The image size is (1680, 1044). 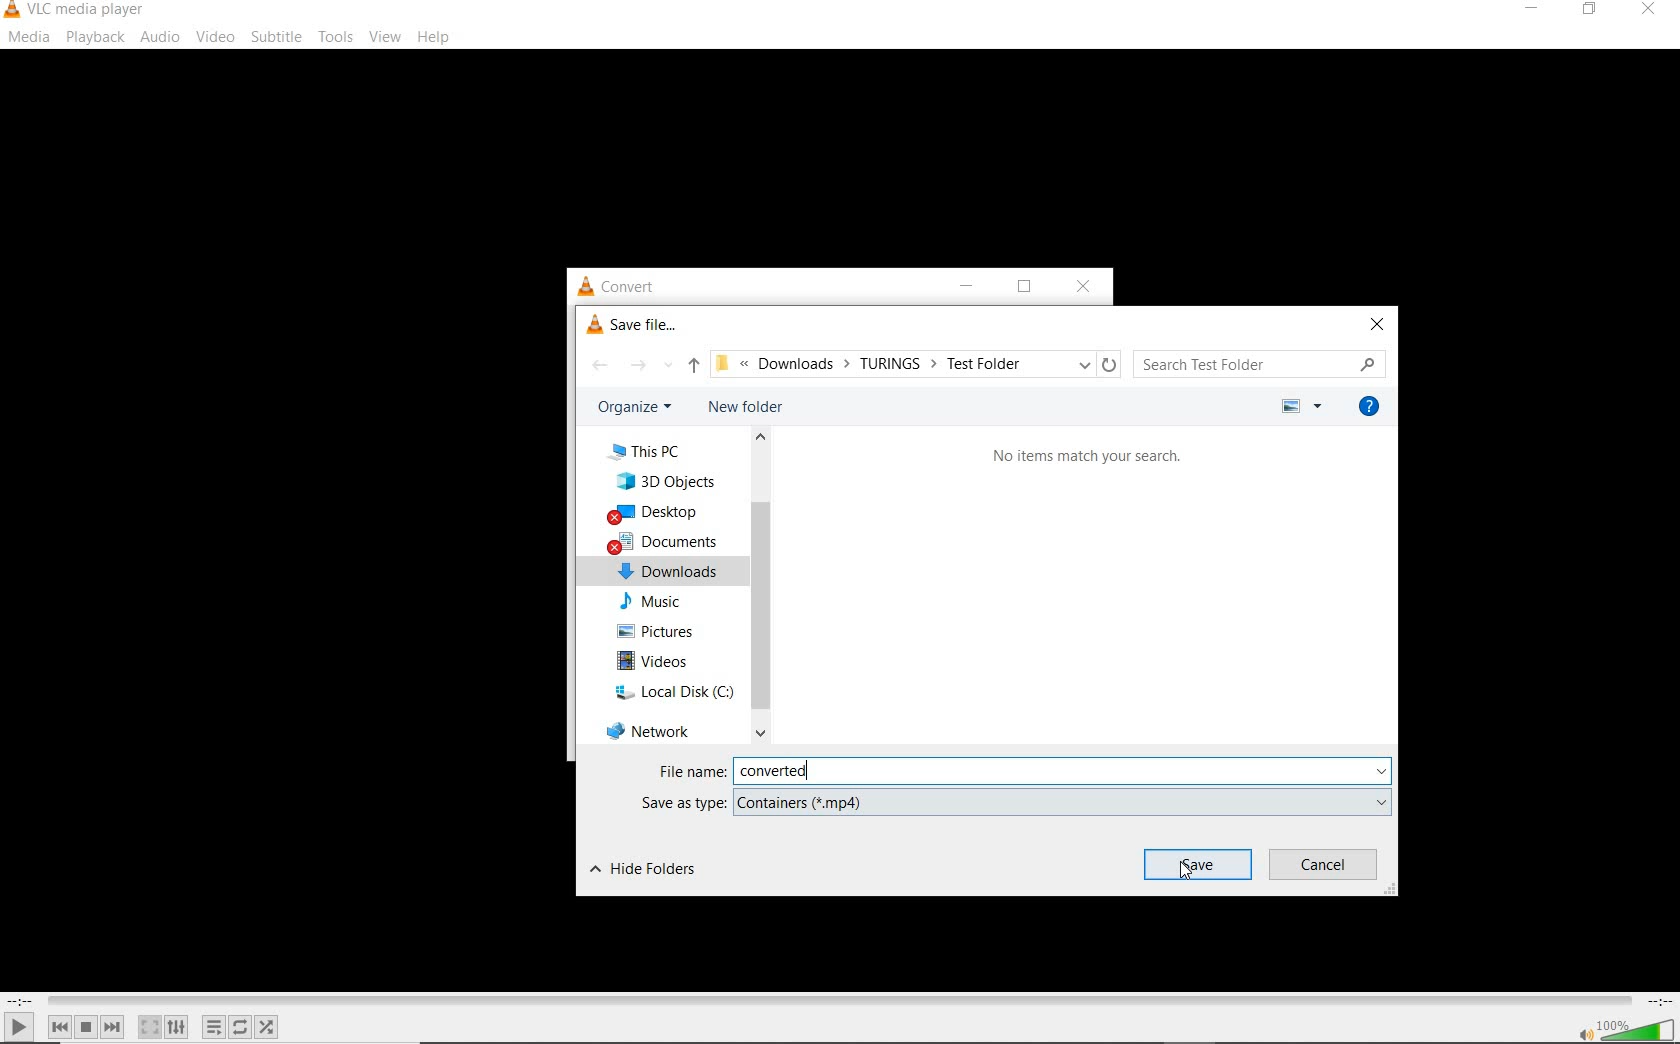 What do you see at coordinates (638, 406) in the screenshot?
I see `organize` at bounding box center [638, 406].